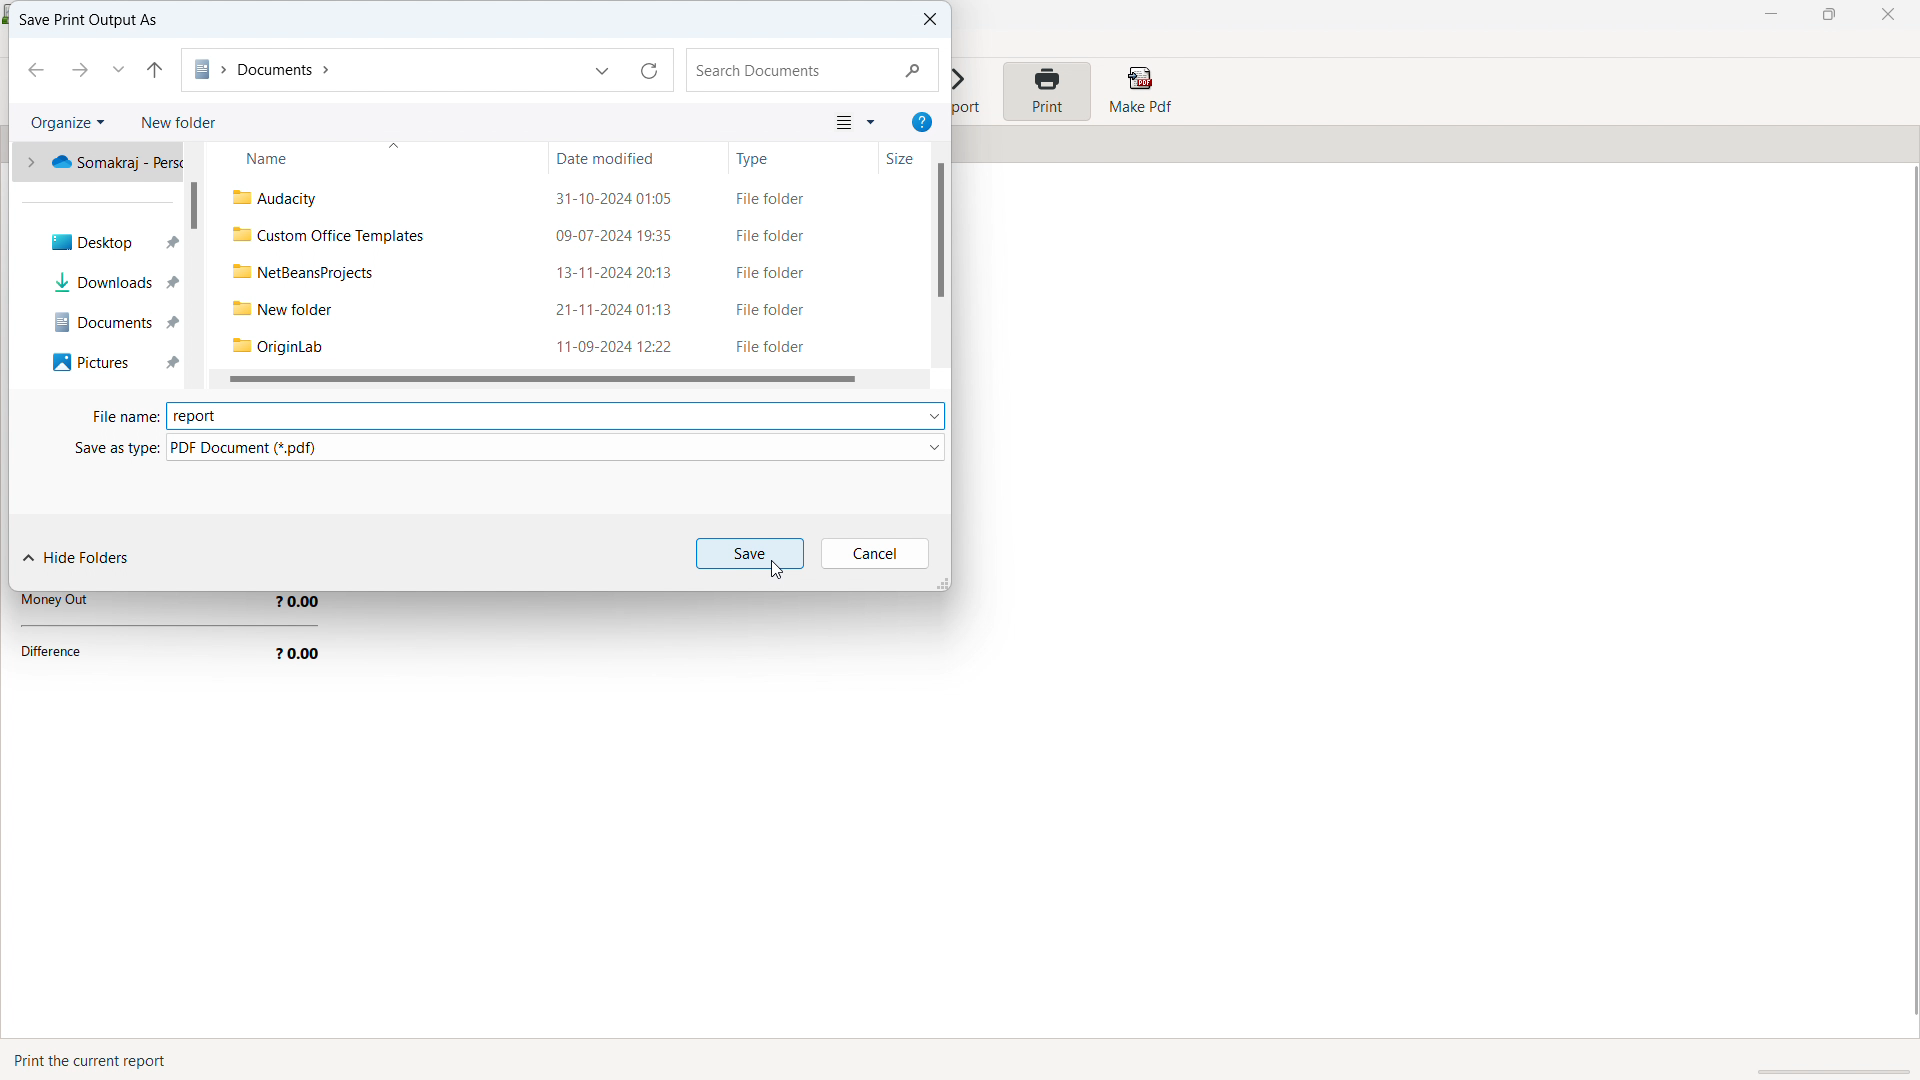  I want to click on Documents #, so click(107, 318).